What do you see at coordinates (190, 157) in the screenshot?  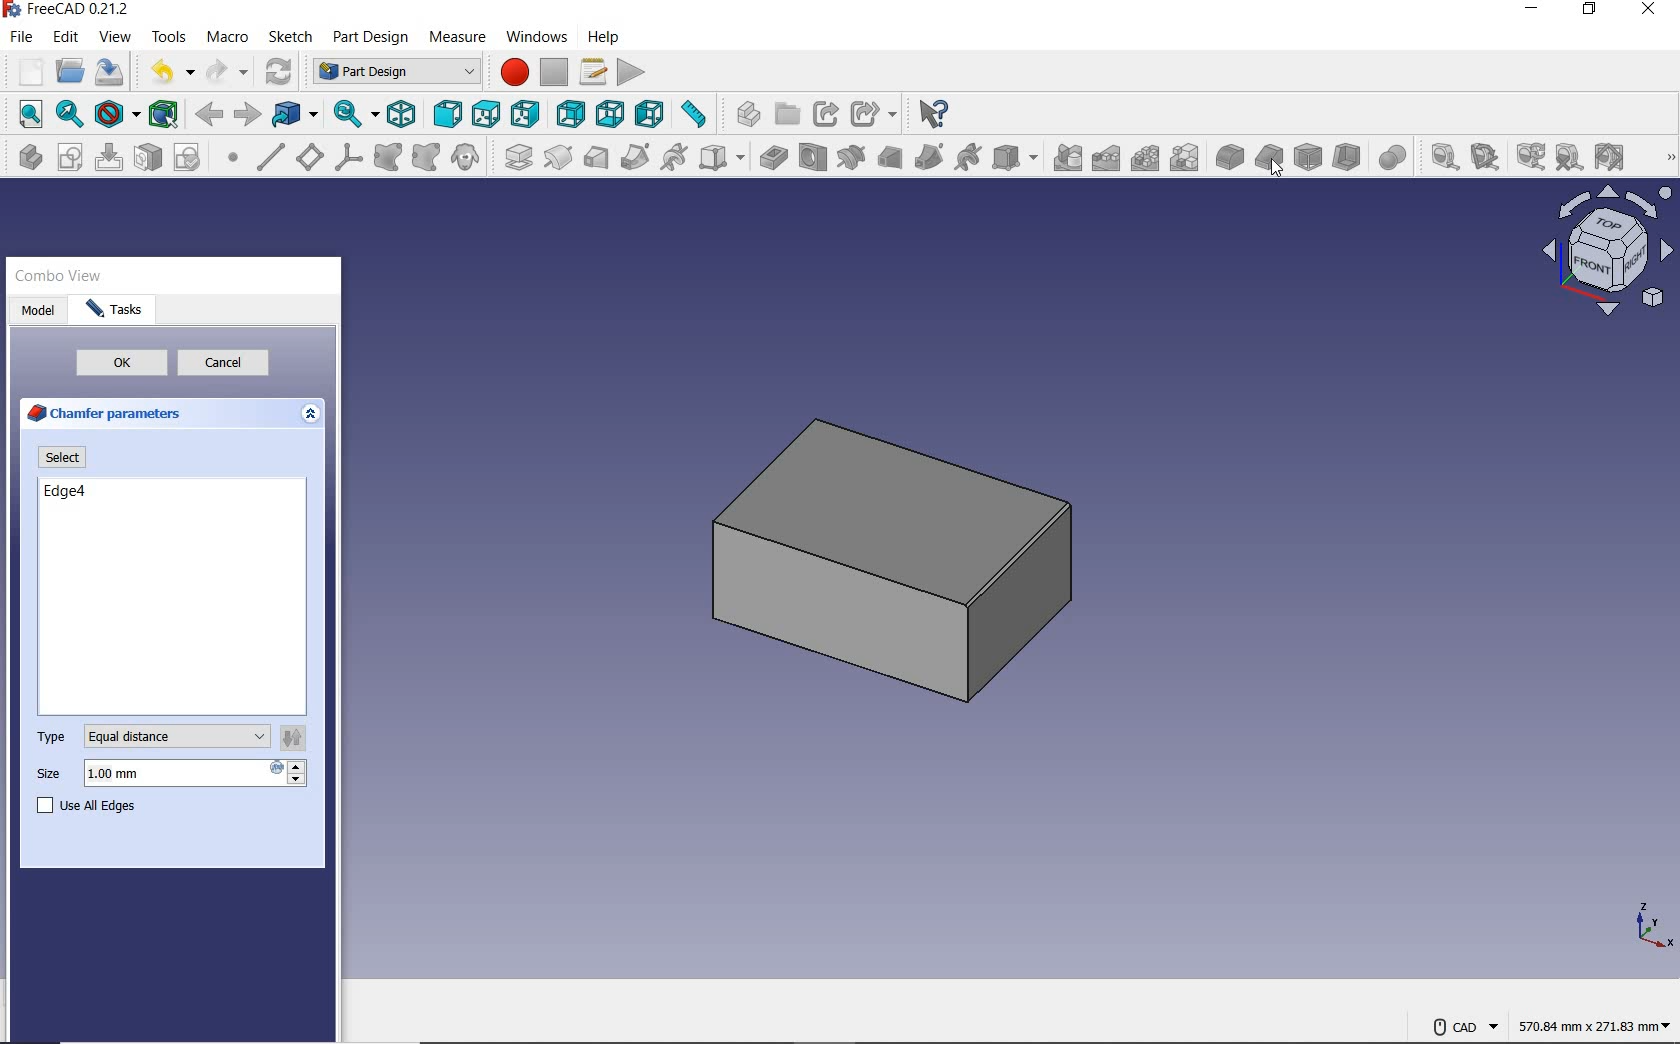 I see `validate sketch` at bounding box center [190, 157].